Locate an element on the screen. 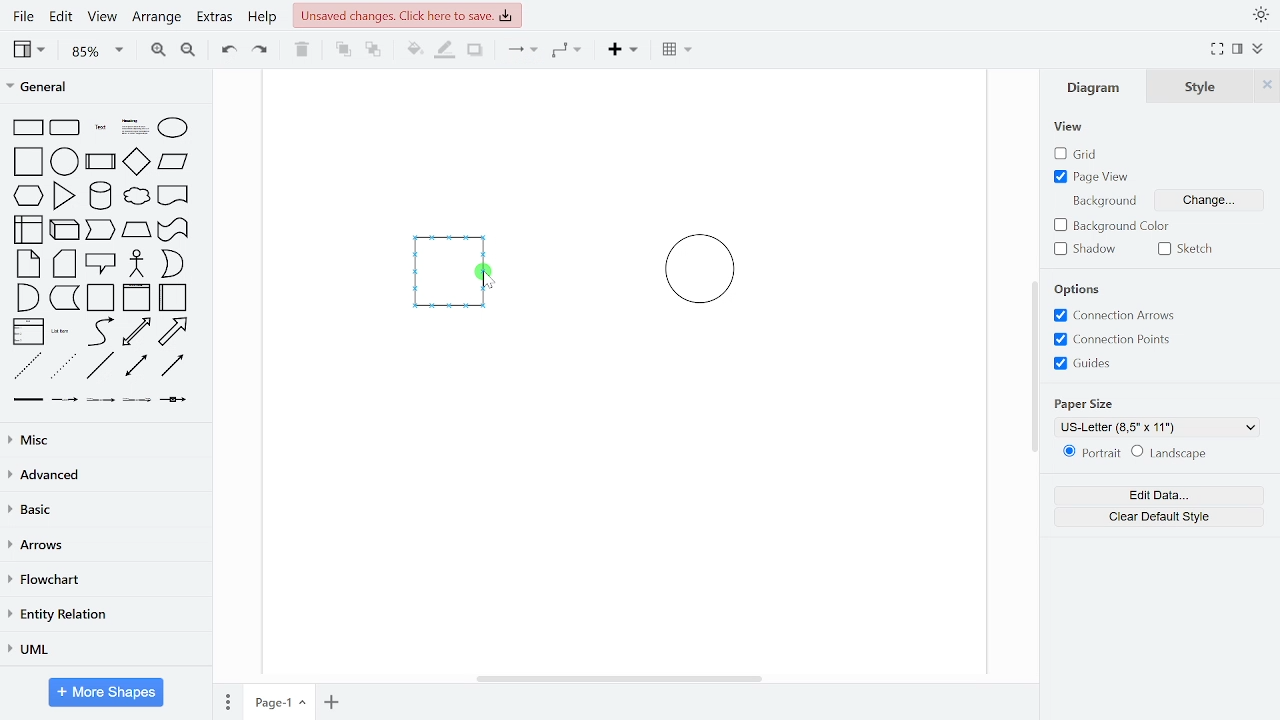 The height and width of the screenshot is (720, 1280). note is located at coordinates (30, 263).